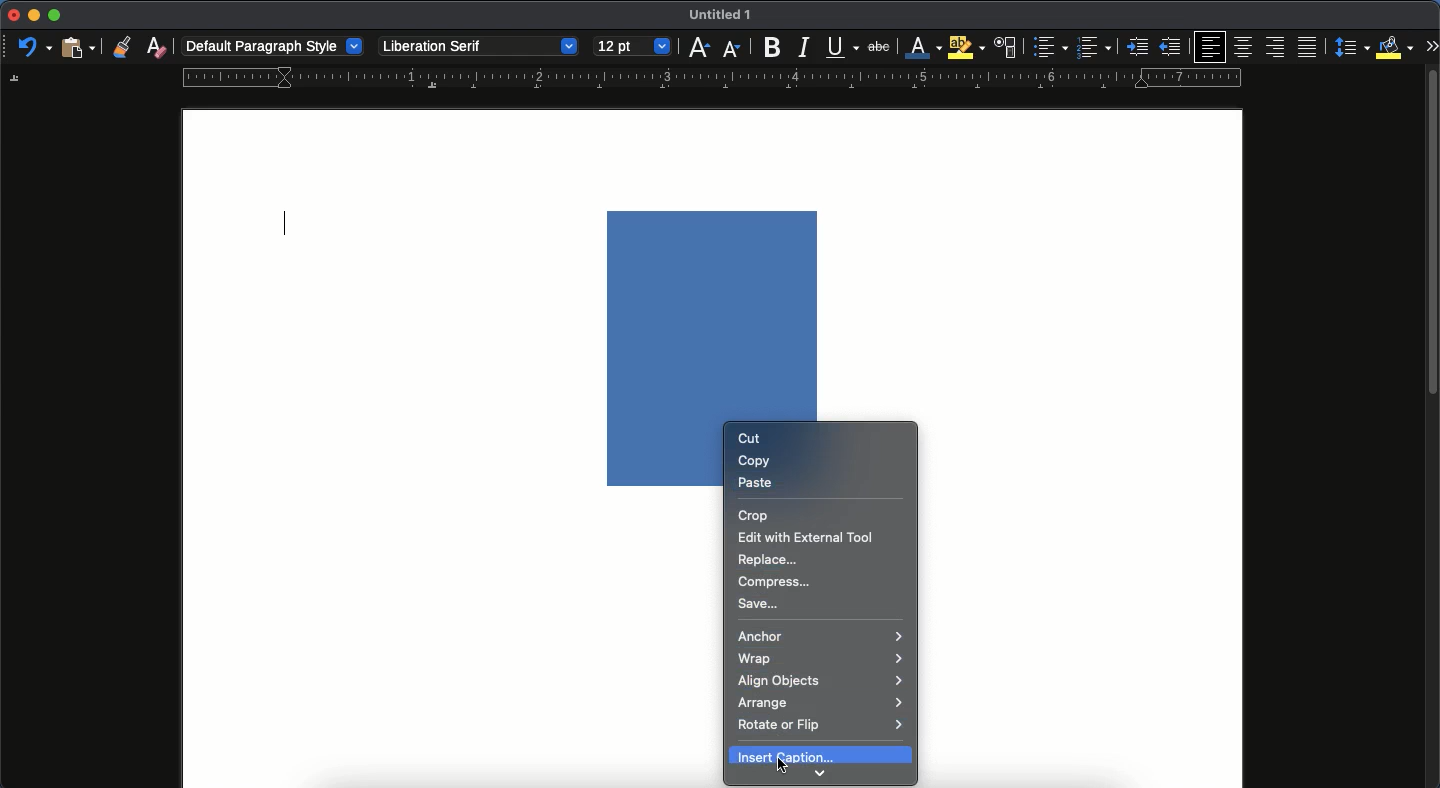 This screenshot has width=1440, height=788. Describe the element at coordinates (1431, 45) in the screenshot. I see `expand` at that location.